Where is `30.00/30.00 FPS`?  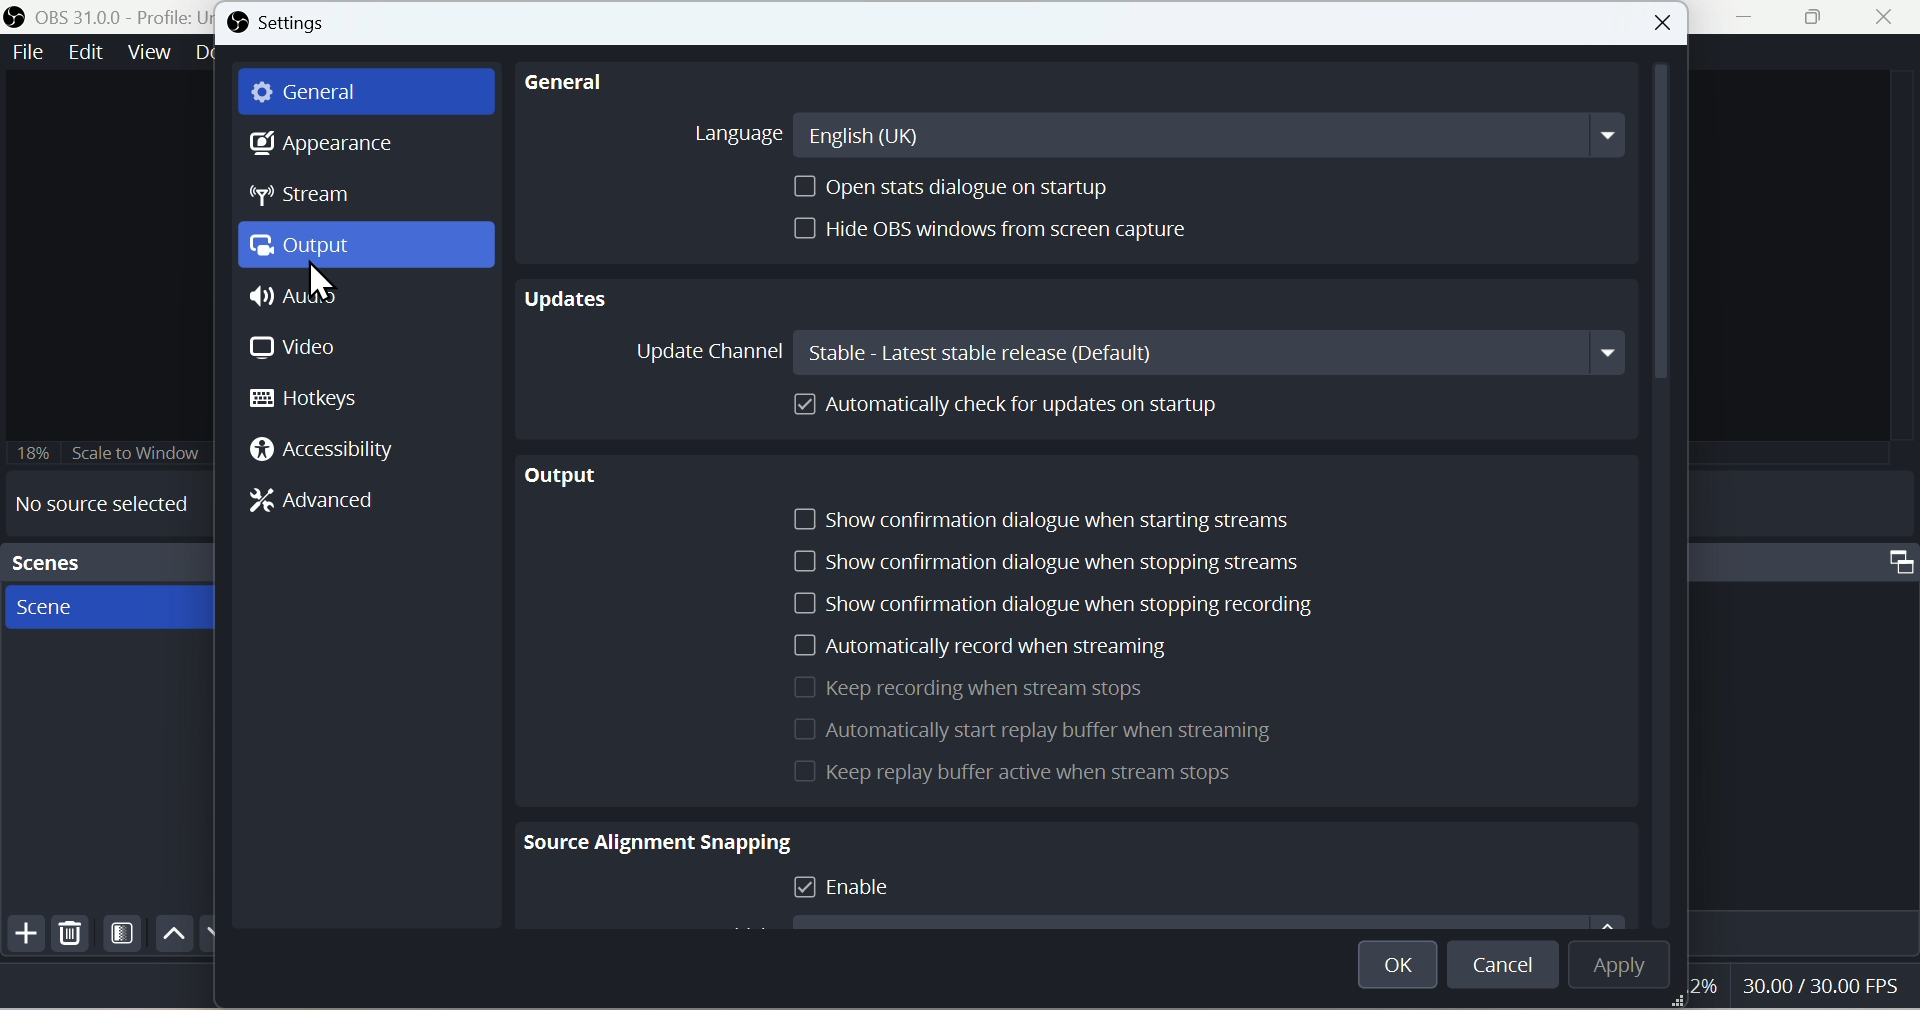 30.00/30.00 FPS is located at coordinates (1814, 984).